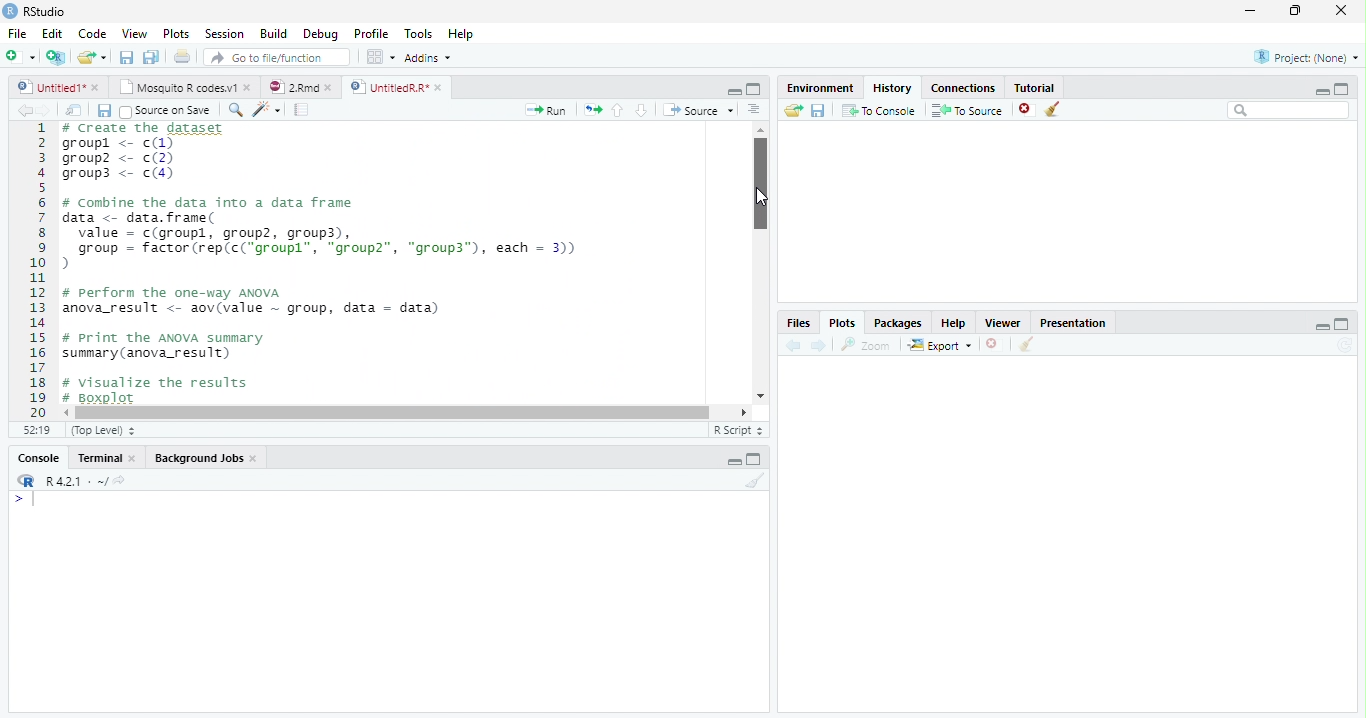  What do you see at coordinates (797, 323) in the screenshot?
I see `Files` at bounding box center [797, 323].